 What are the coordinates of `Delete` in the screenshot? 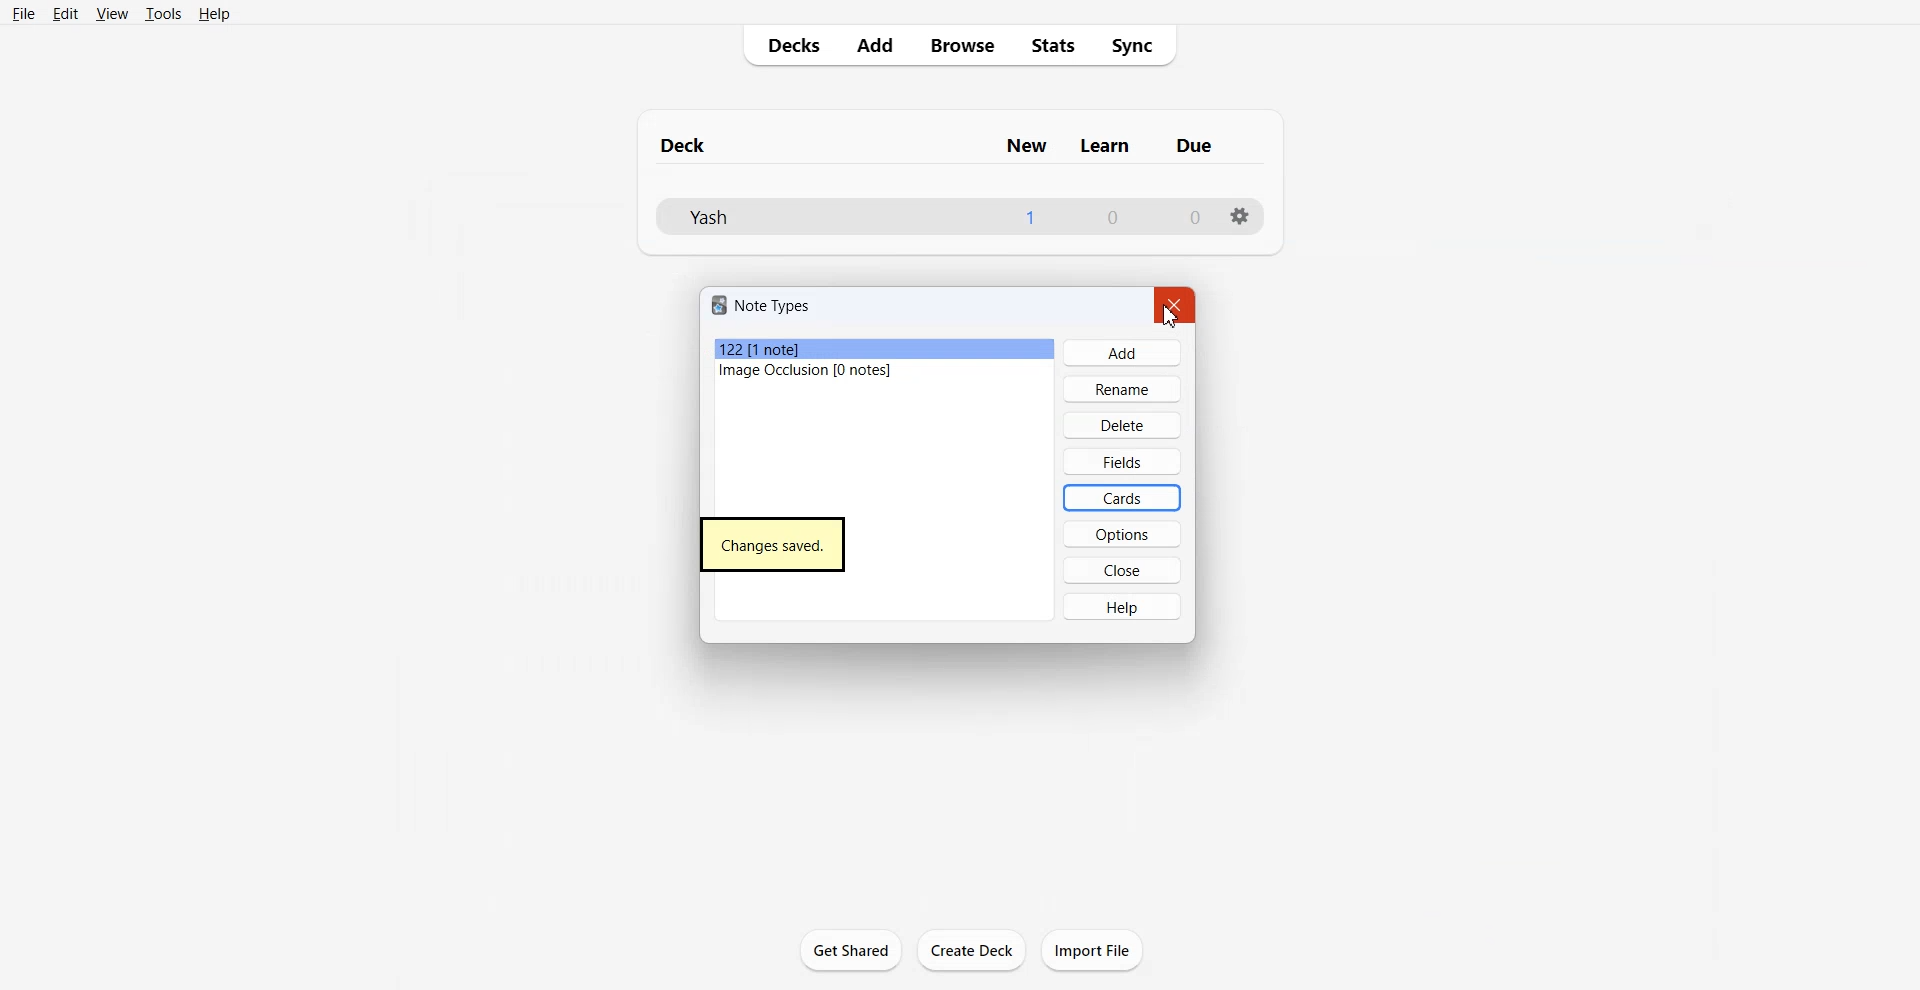 It's located at (1122, 424).